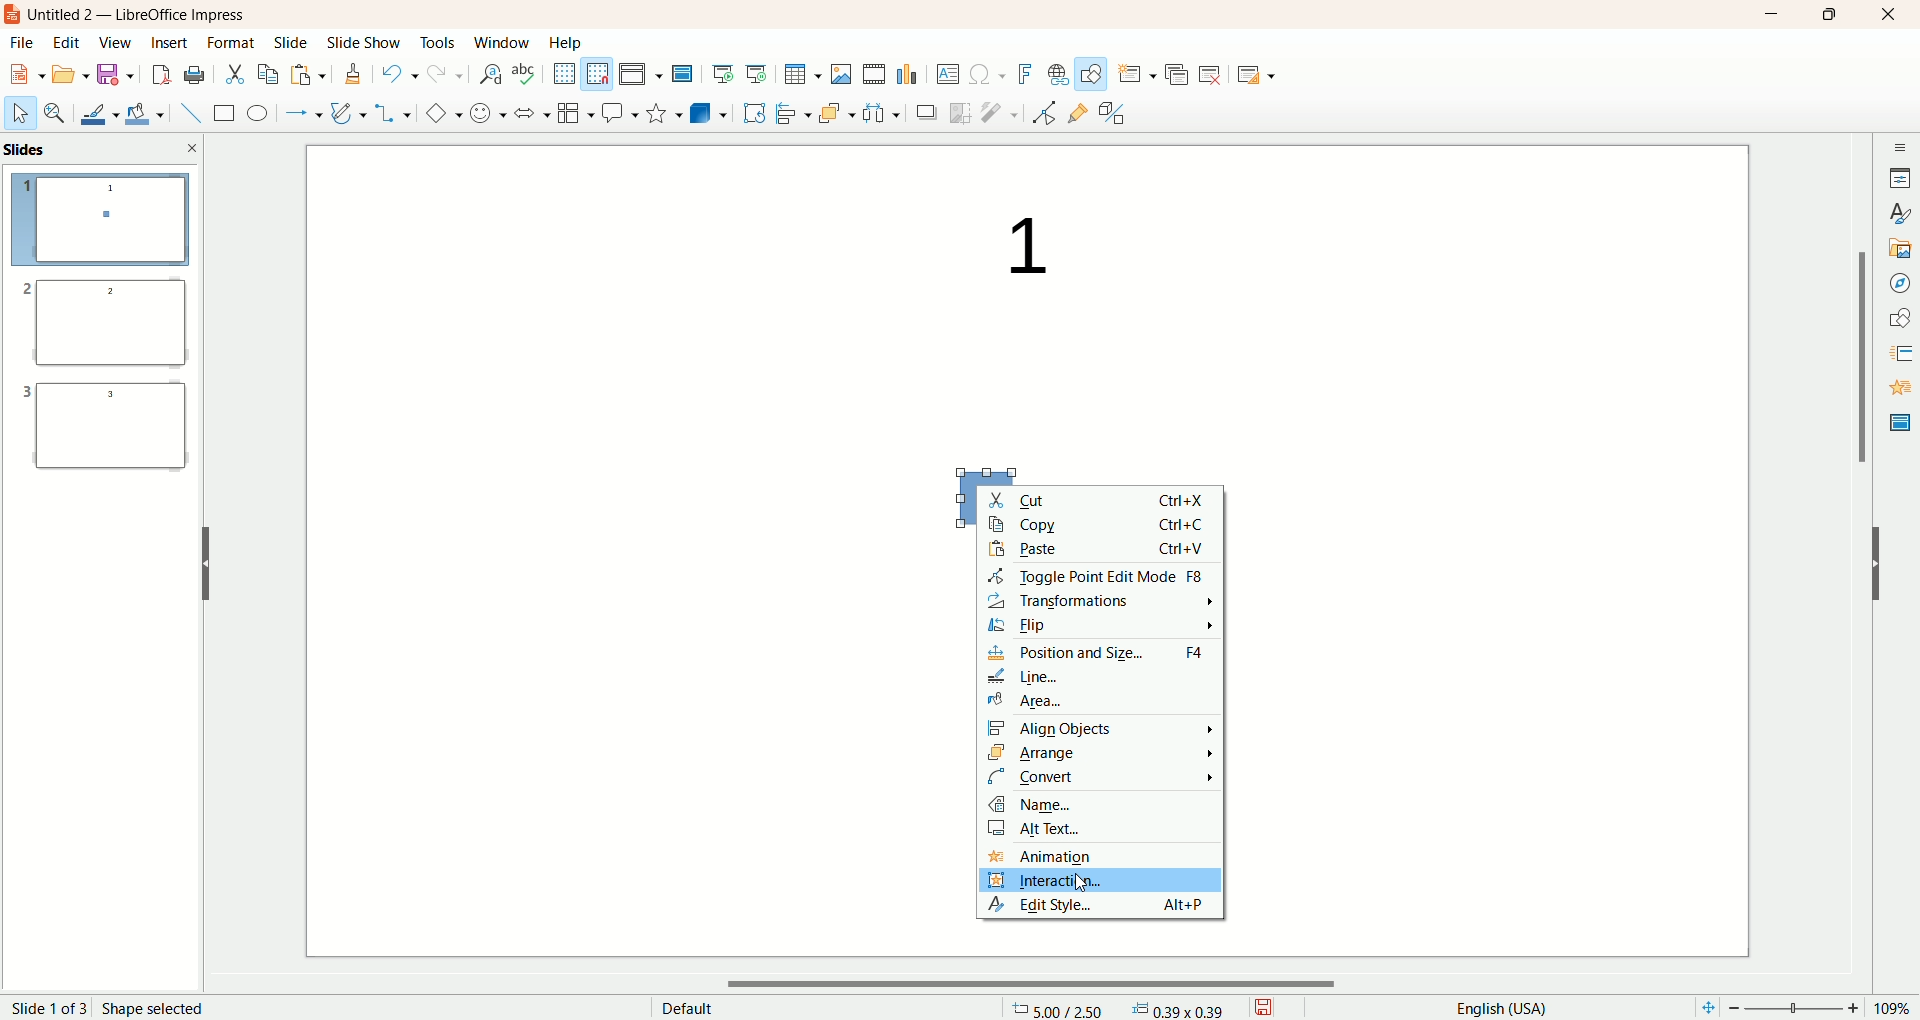  Describe the element at coordinates (1803, 1008) in the screenshot. I see `zoom factor` at that location.